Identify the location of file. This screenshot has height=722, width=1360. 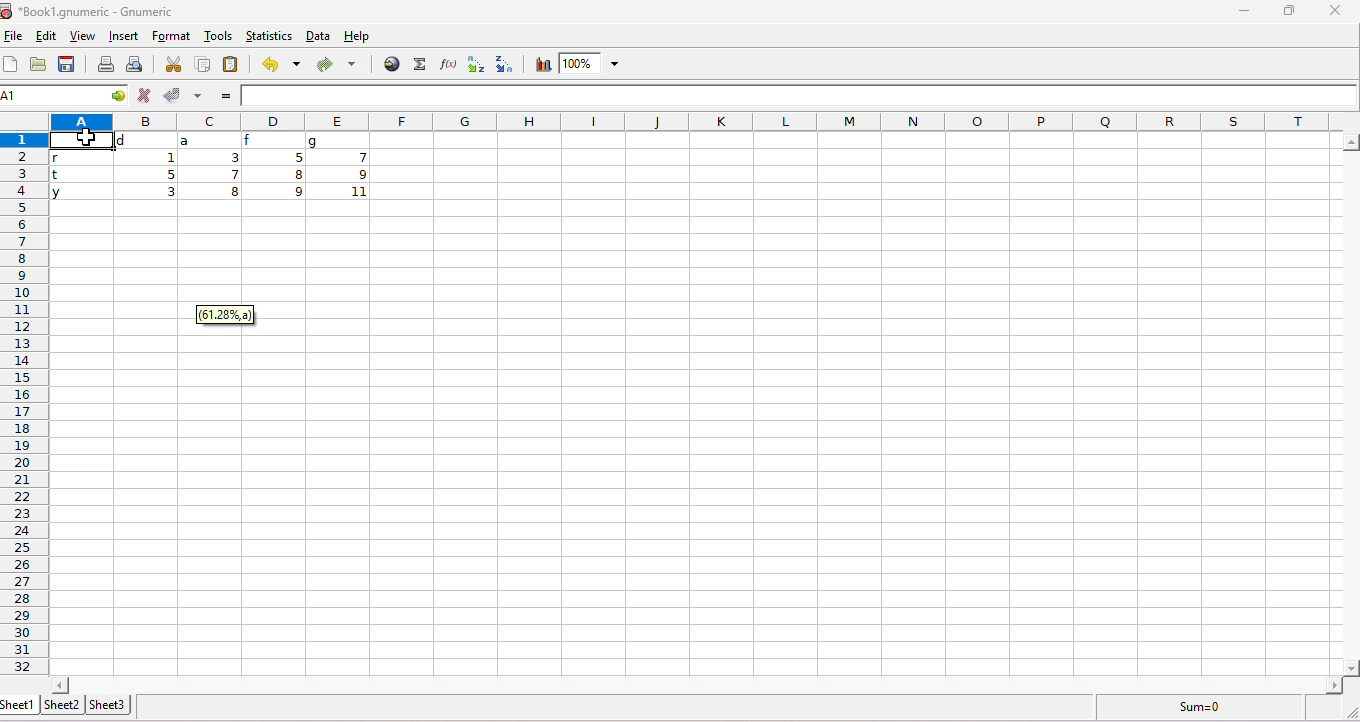
(14, 37).